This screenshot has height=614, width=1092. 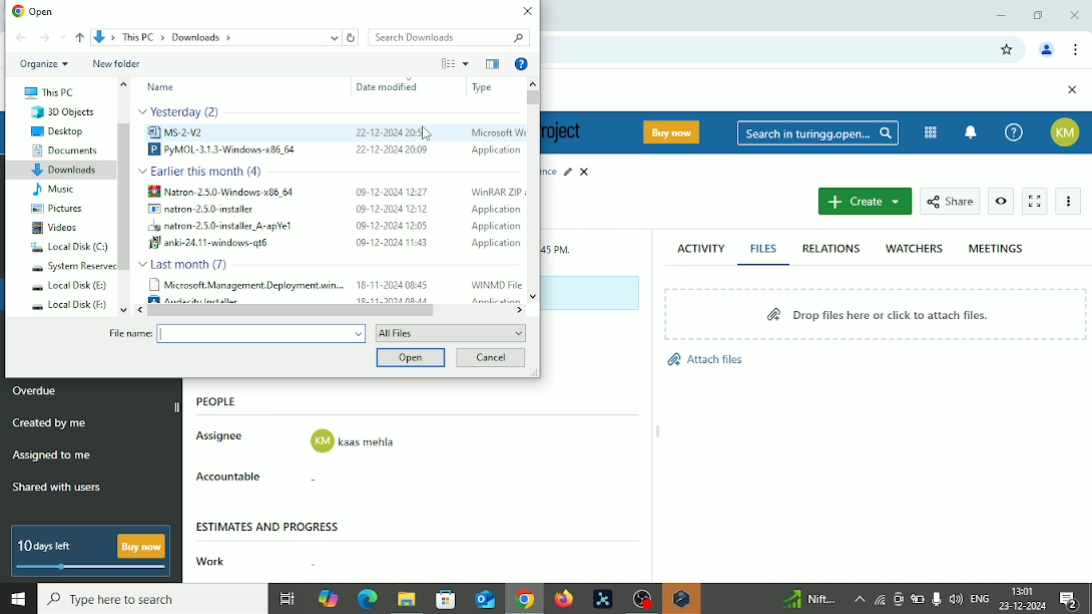 What do you see at coordinates (877, 314) in the screenshot?
I see `Drop files here or click to attach files` at bounding box center [877, 314].